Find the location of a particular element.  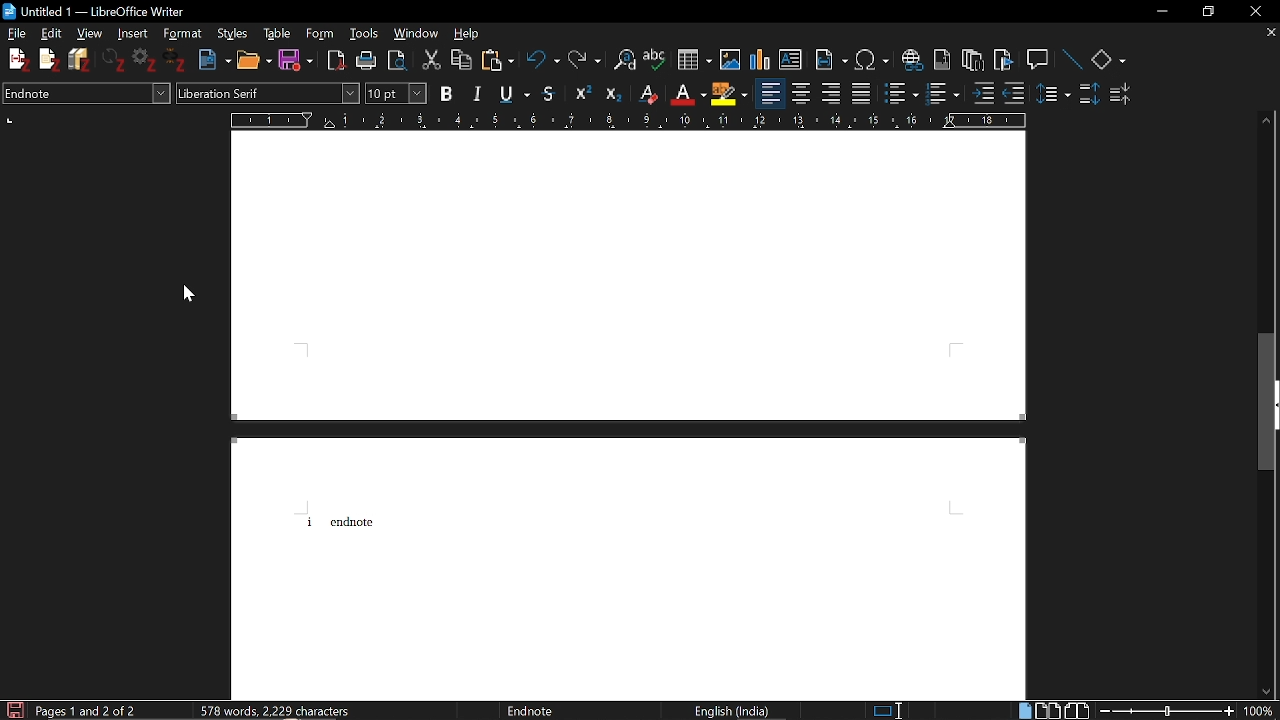

Toggle point preview is located at coordinates (398, 60).